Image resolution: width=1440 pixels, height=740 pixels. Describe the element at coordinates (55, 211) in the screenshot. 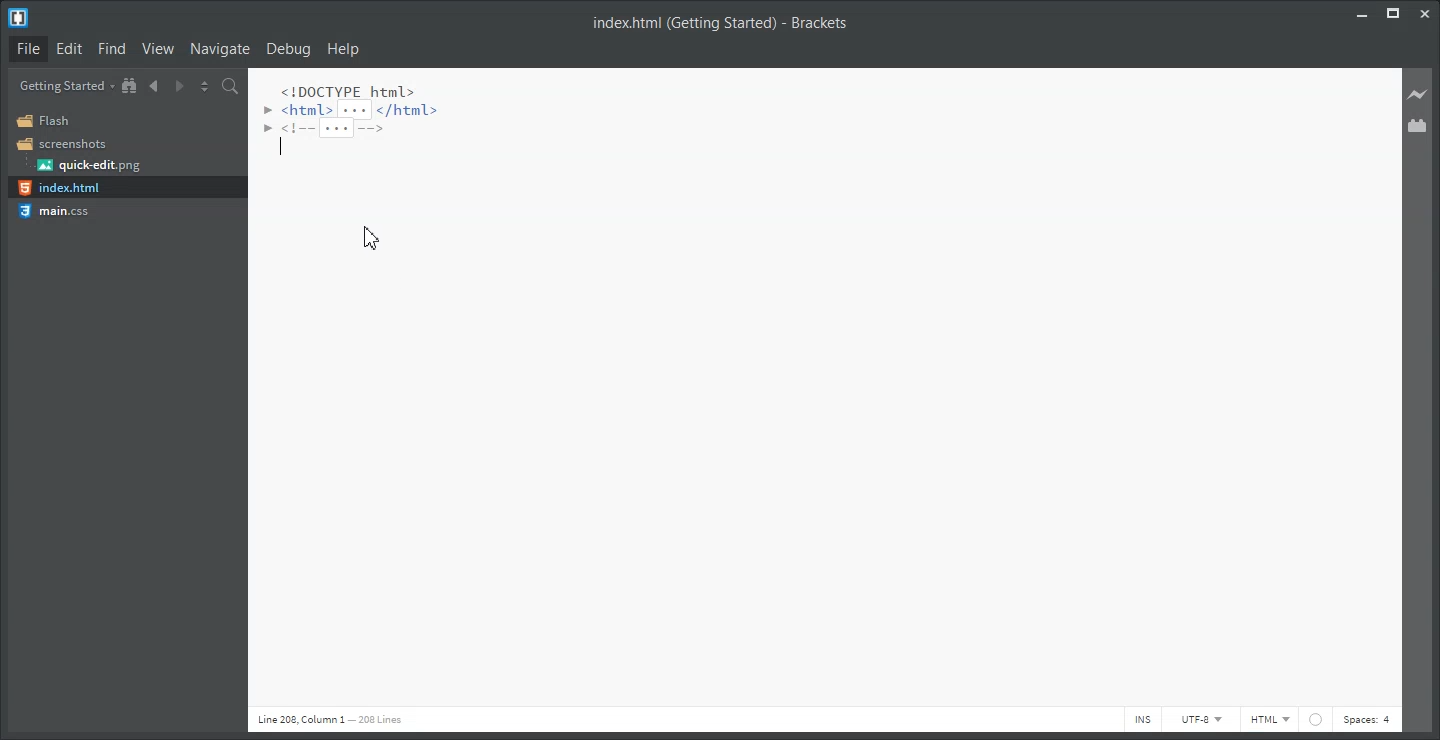

I see `main.css` at that location.